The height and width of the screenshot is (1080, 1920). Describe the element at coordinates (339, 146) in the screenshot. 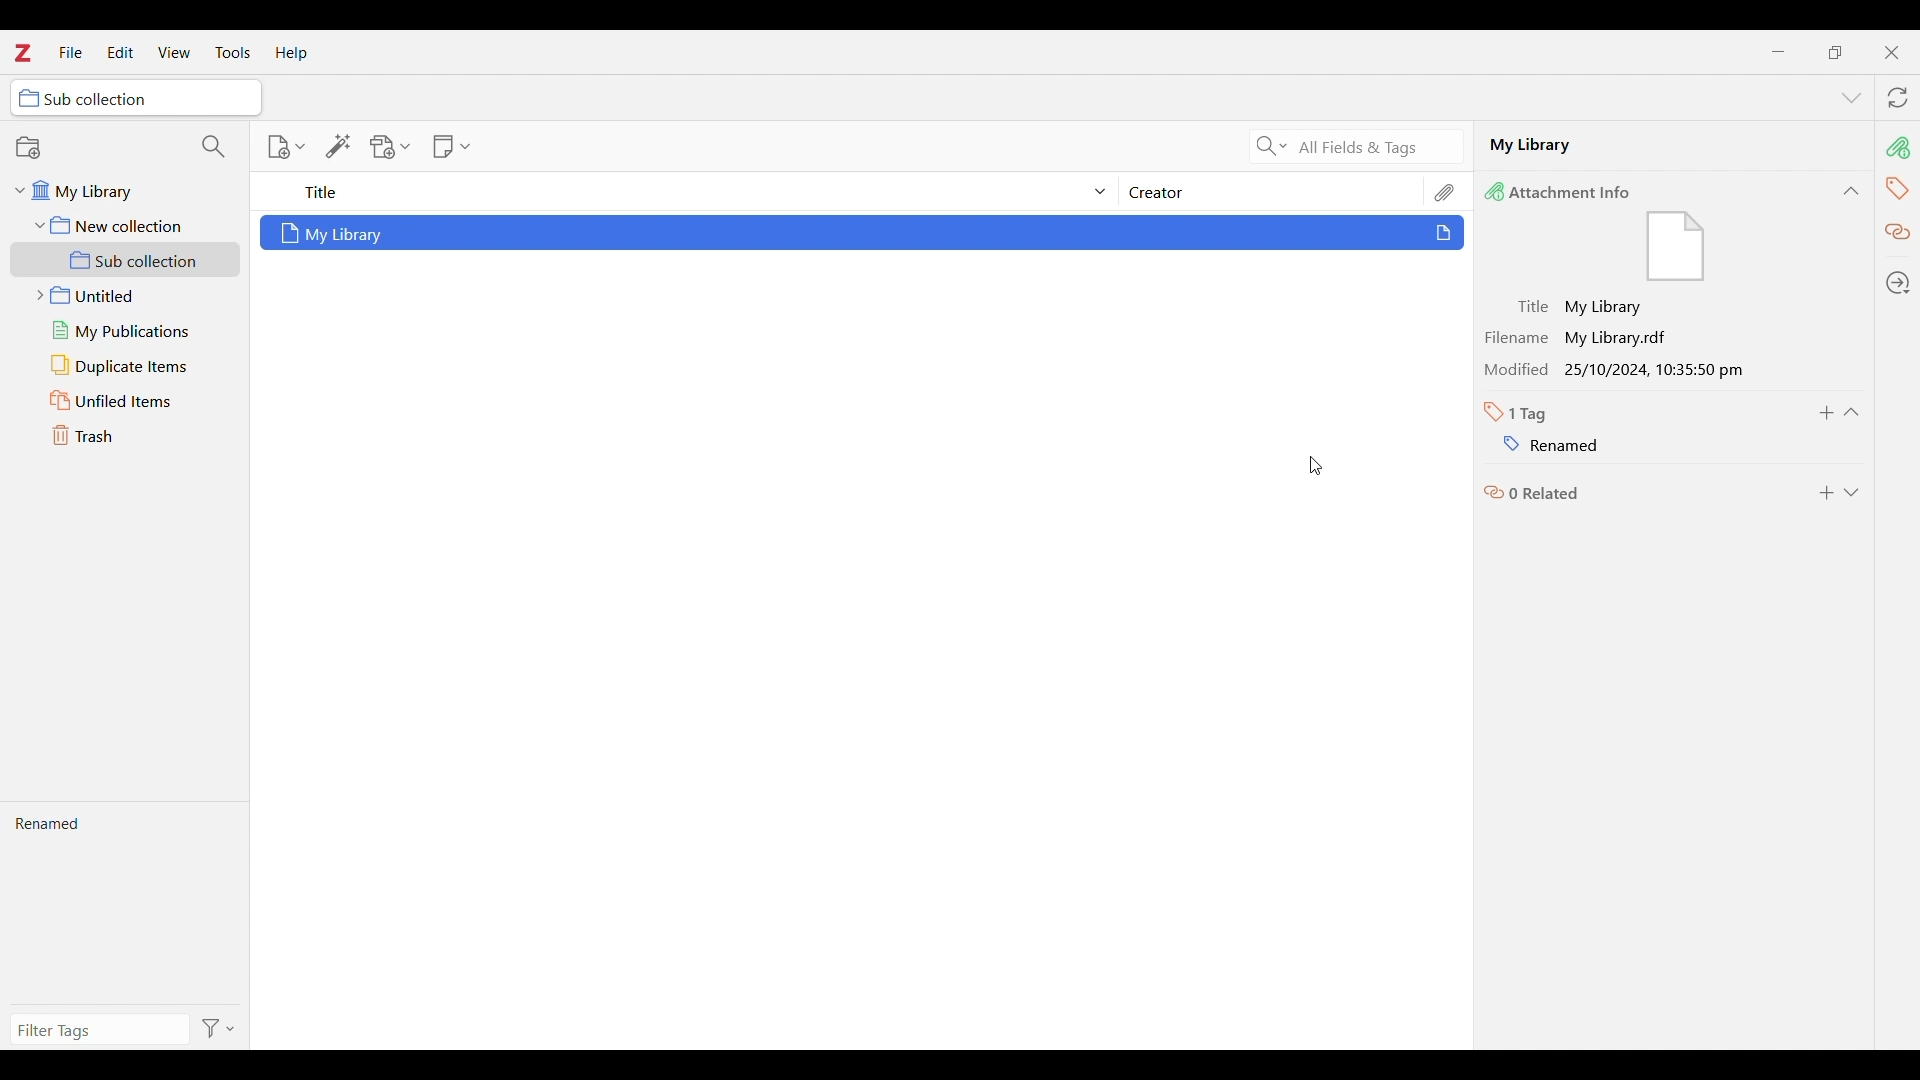

I see `Add item/s by identifier` at that location.